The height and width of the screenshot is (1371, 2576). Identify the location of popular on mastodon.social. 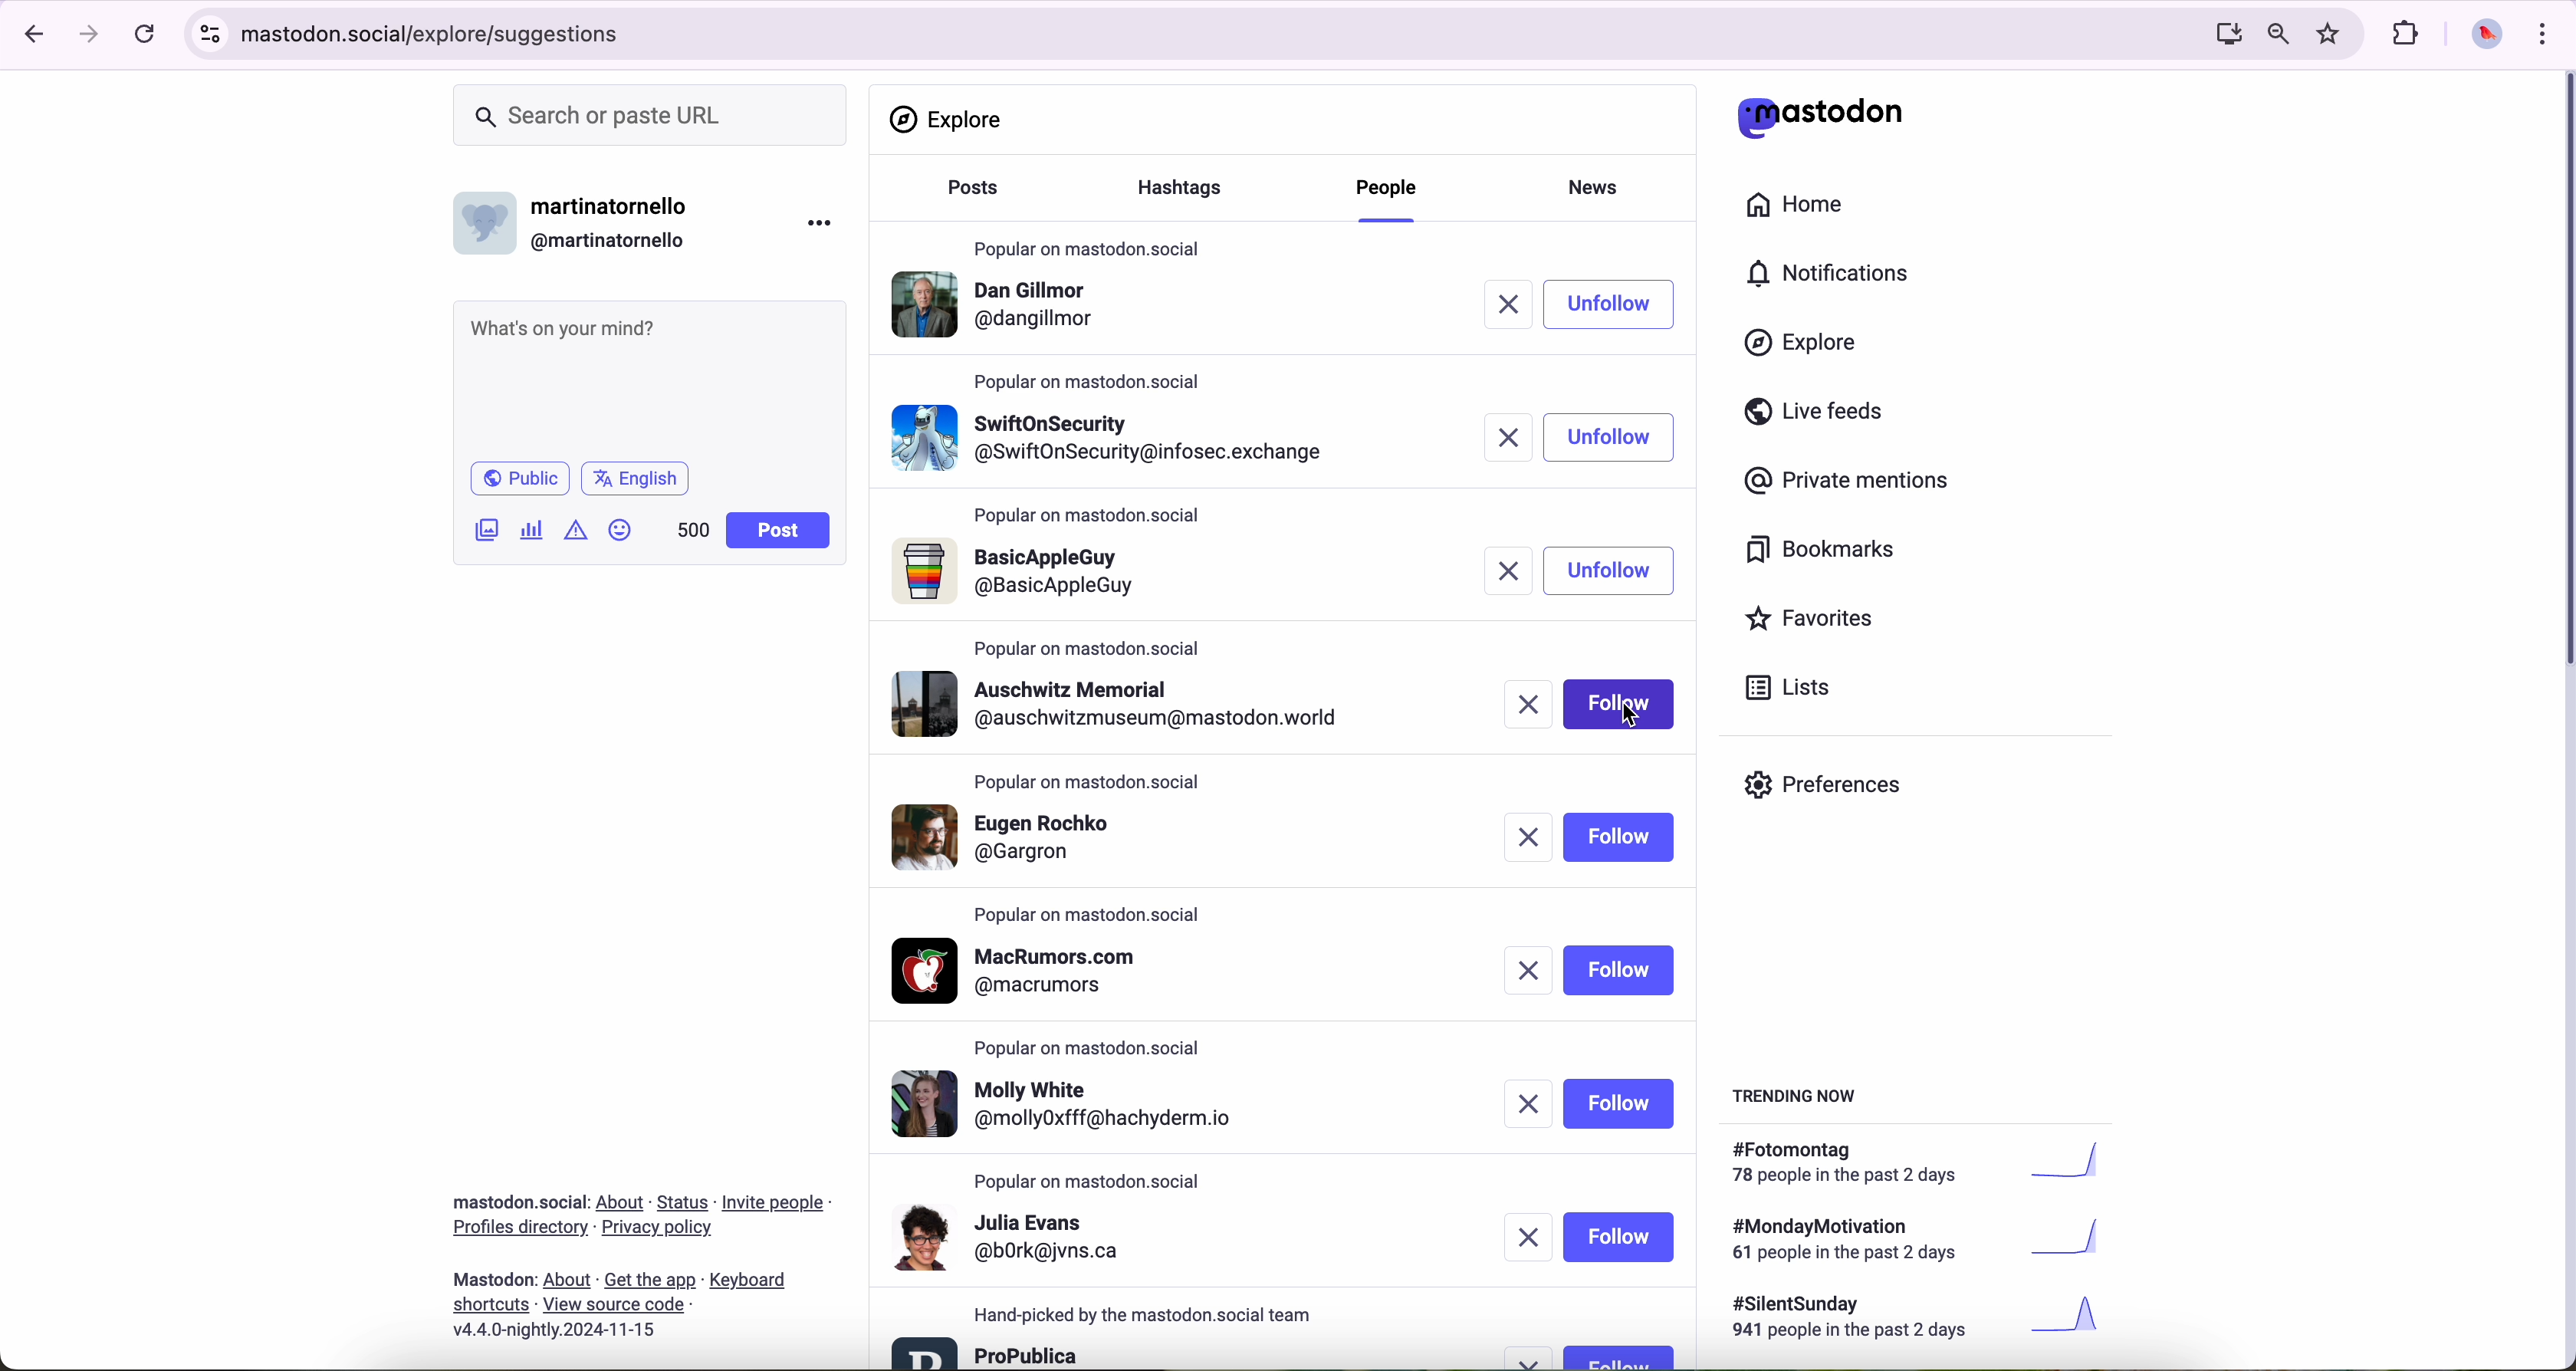
(1090, 917).